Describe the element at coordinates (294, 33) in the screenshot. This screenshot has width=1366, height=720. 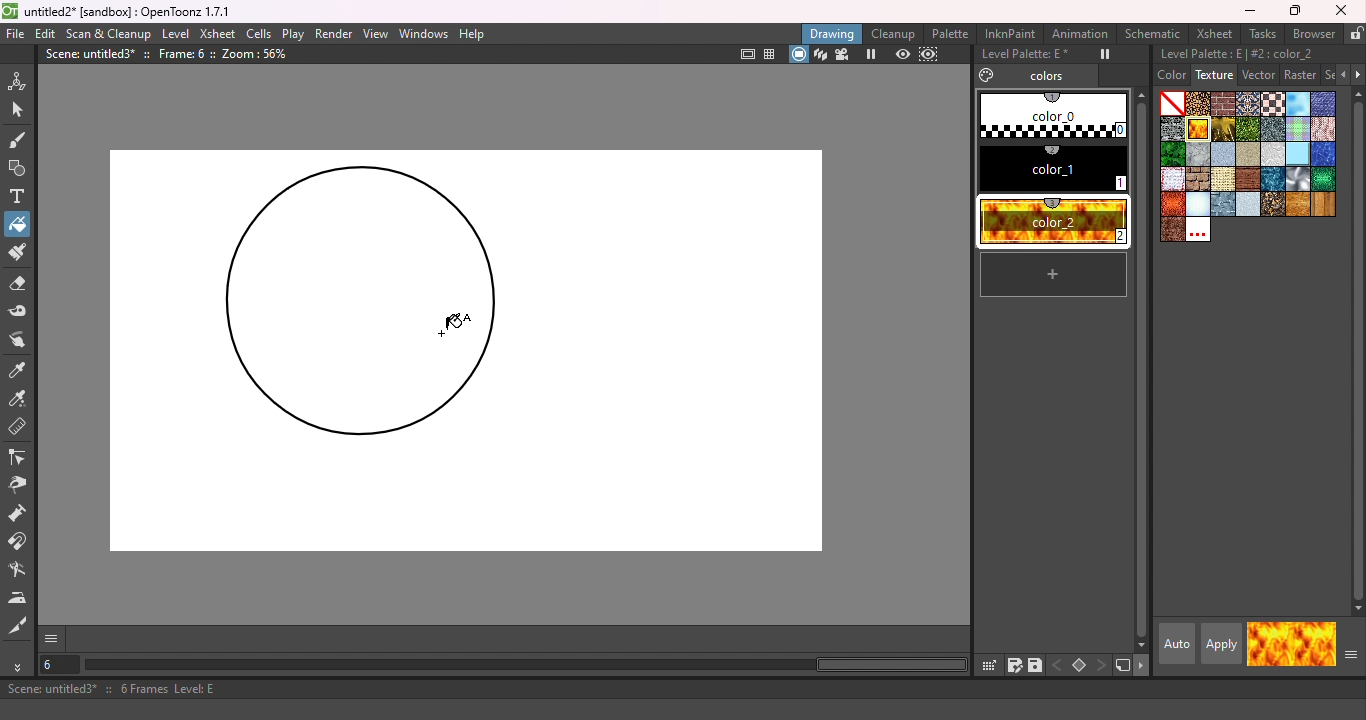
I see `Play` at that location.